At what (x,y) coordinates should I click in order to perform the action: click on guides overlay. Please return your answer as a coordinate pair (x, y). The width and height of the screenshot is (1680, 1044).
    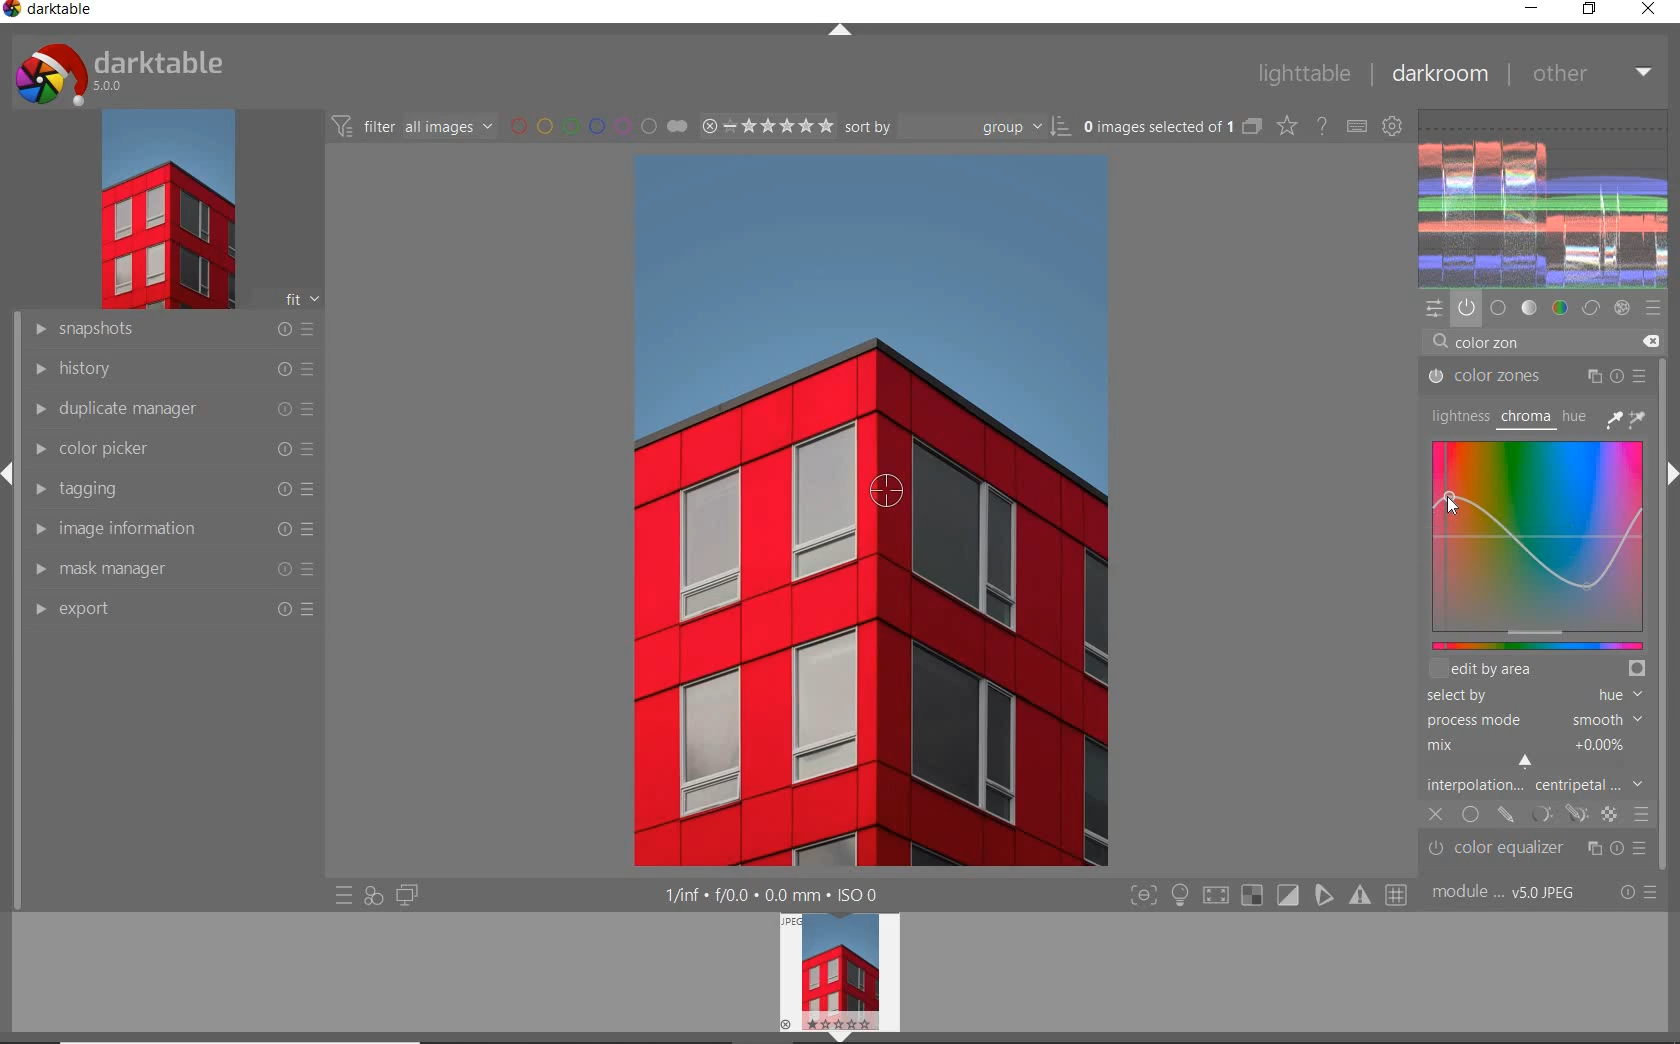
    Looking at the image, I should click on (1323, 896).